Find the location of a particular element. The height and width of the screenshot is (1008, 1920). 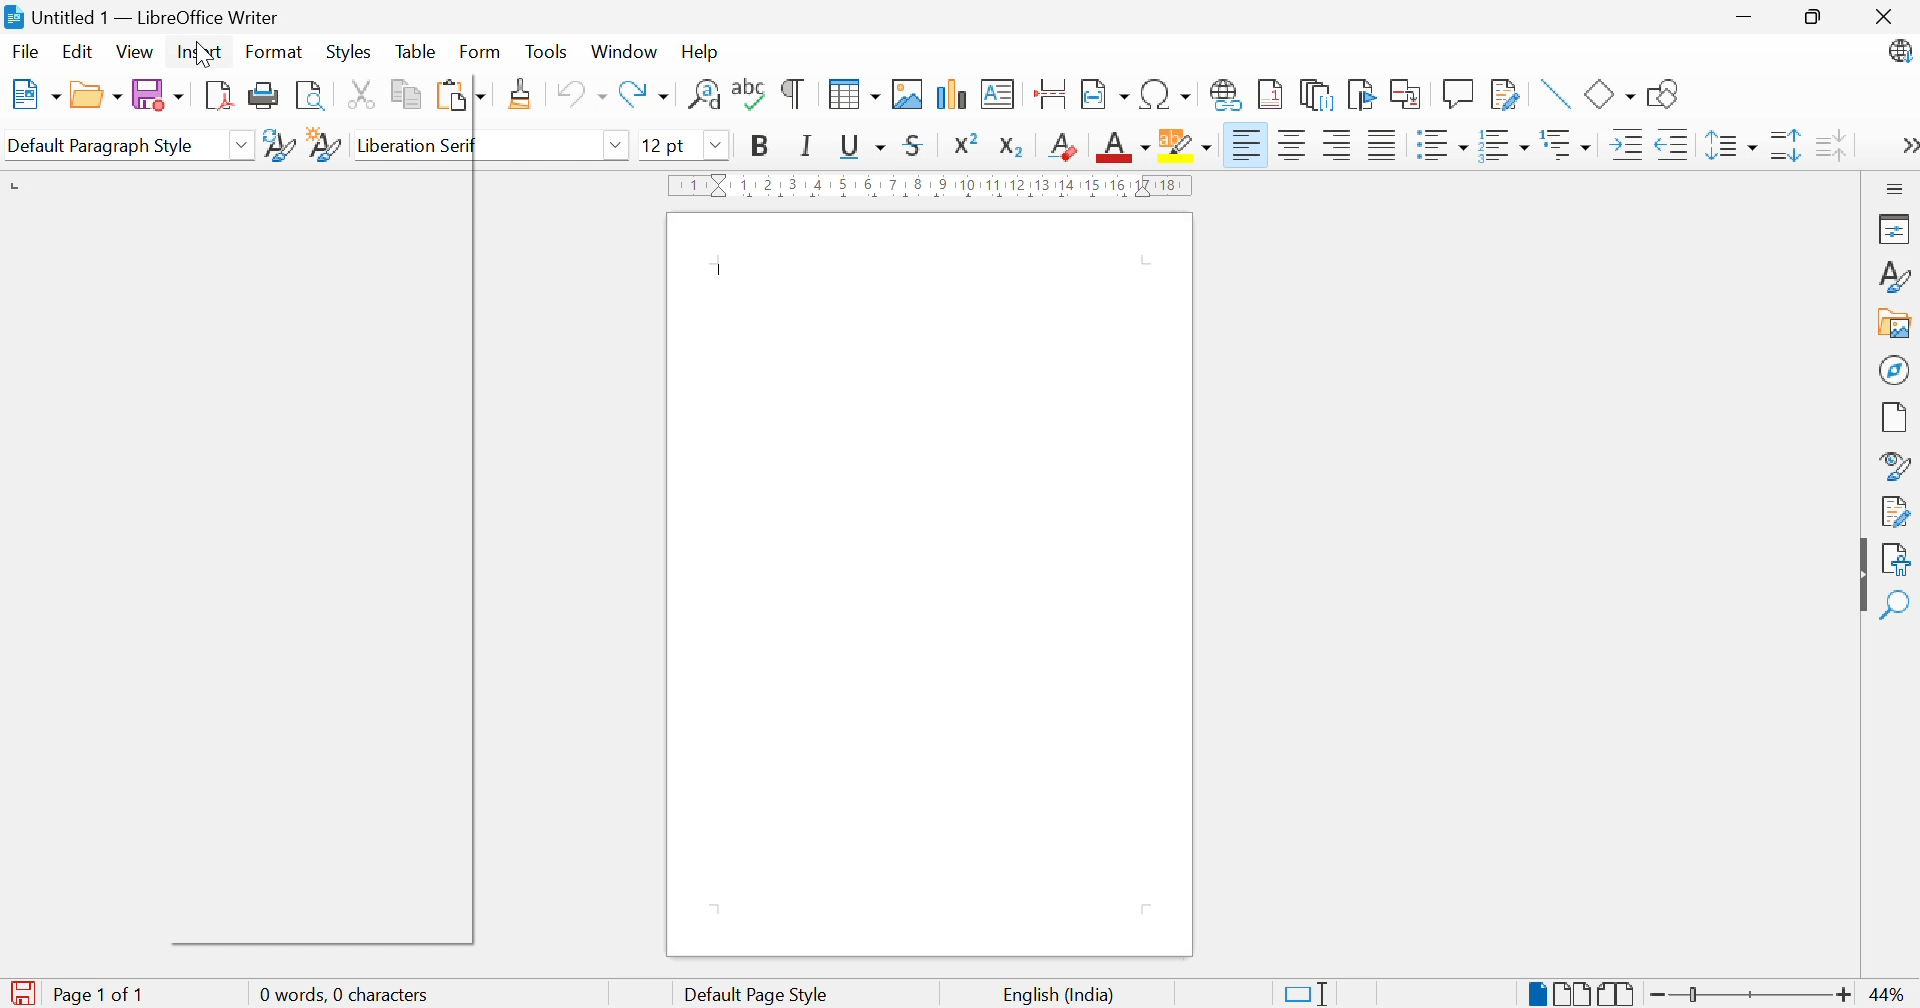

Underline is located at coordinates (861, 145).